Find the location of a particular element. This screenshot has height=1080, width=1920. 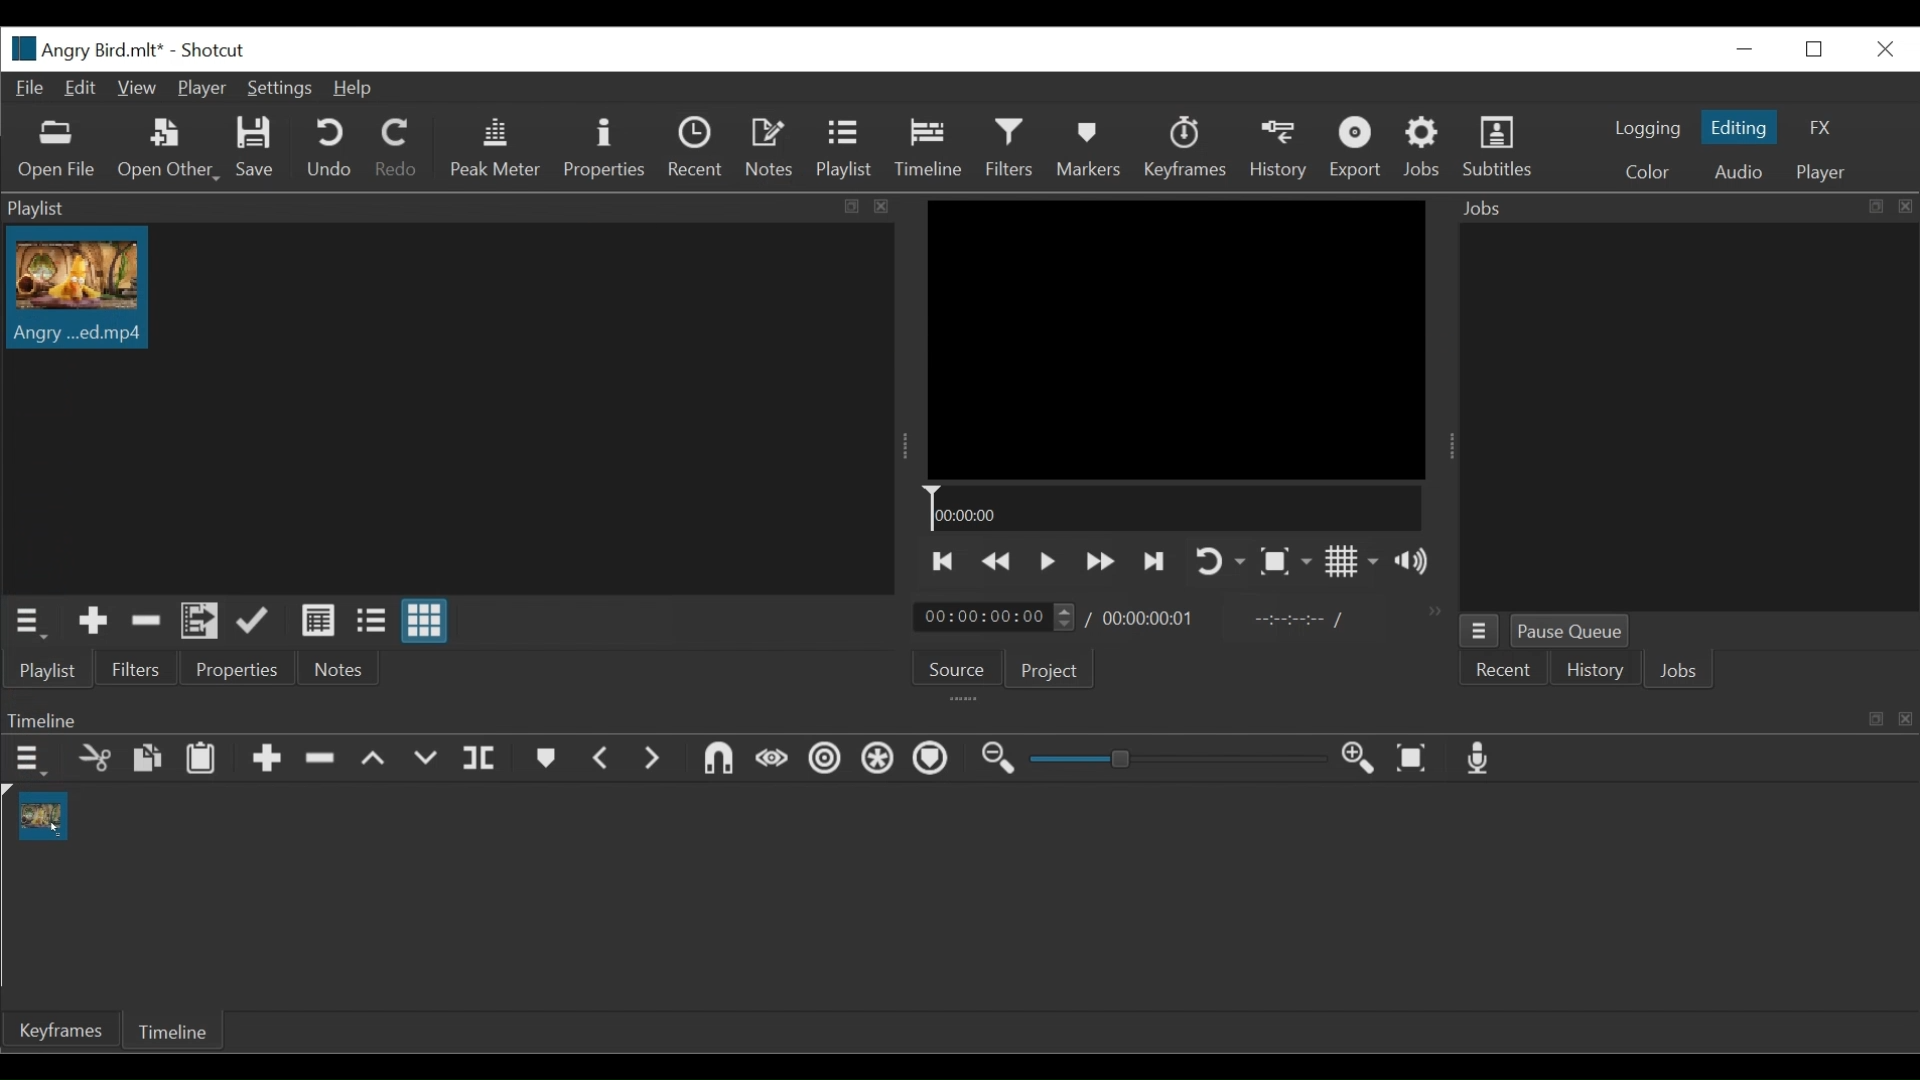

Player is located at coordinates (202, 88).